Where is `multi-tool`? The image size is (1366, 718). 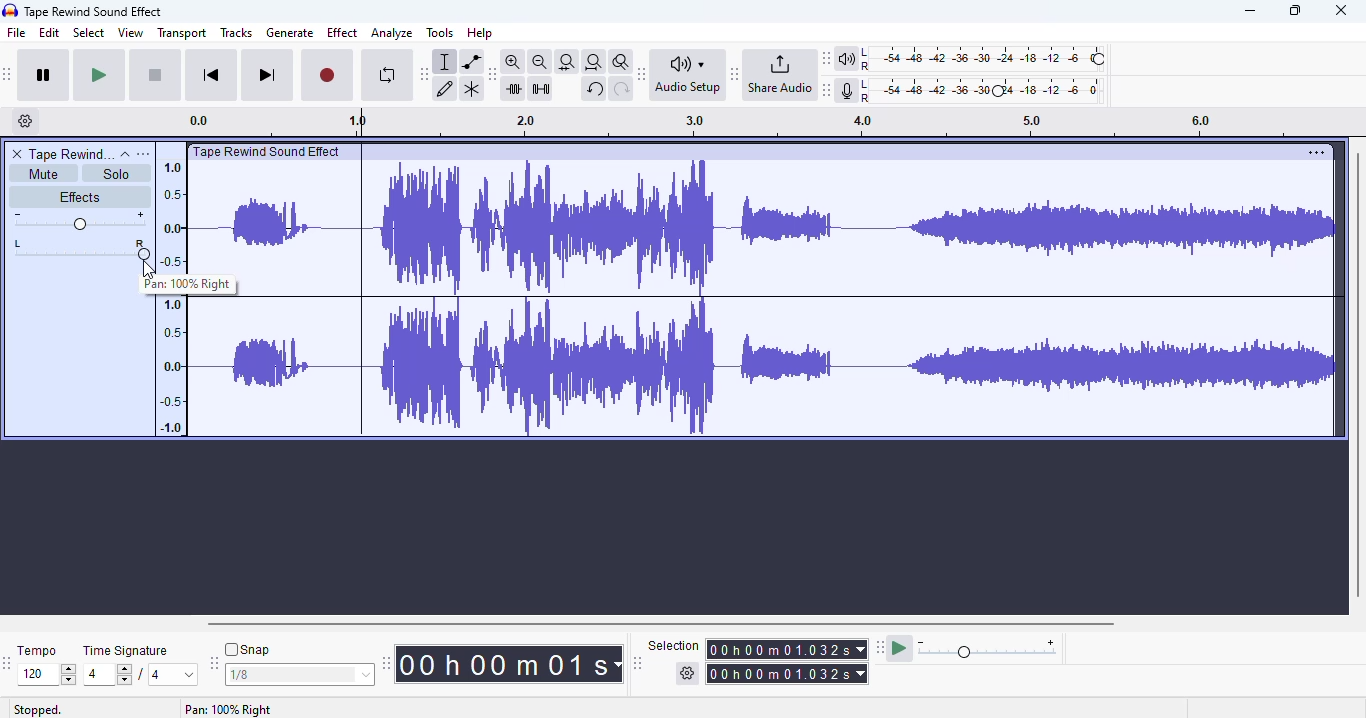
multi-tool is located at coordinates (472, 90).